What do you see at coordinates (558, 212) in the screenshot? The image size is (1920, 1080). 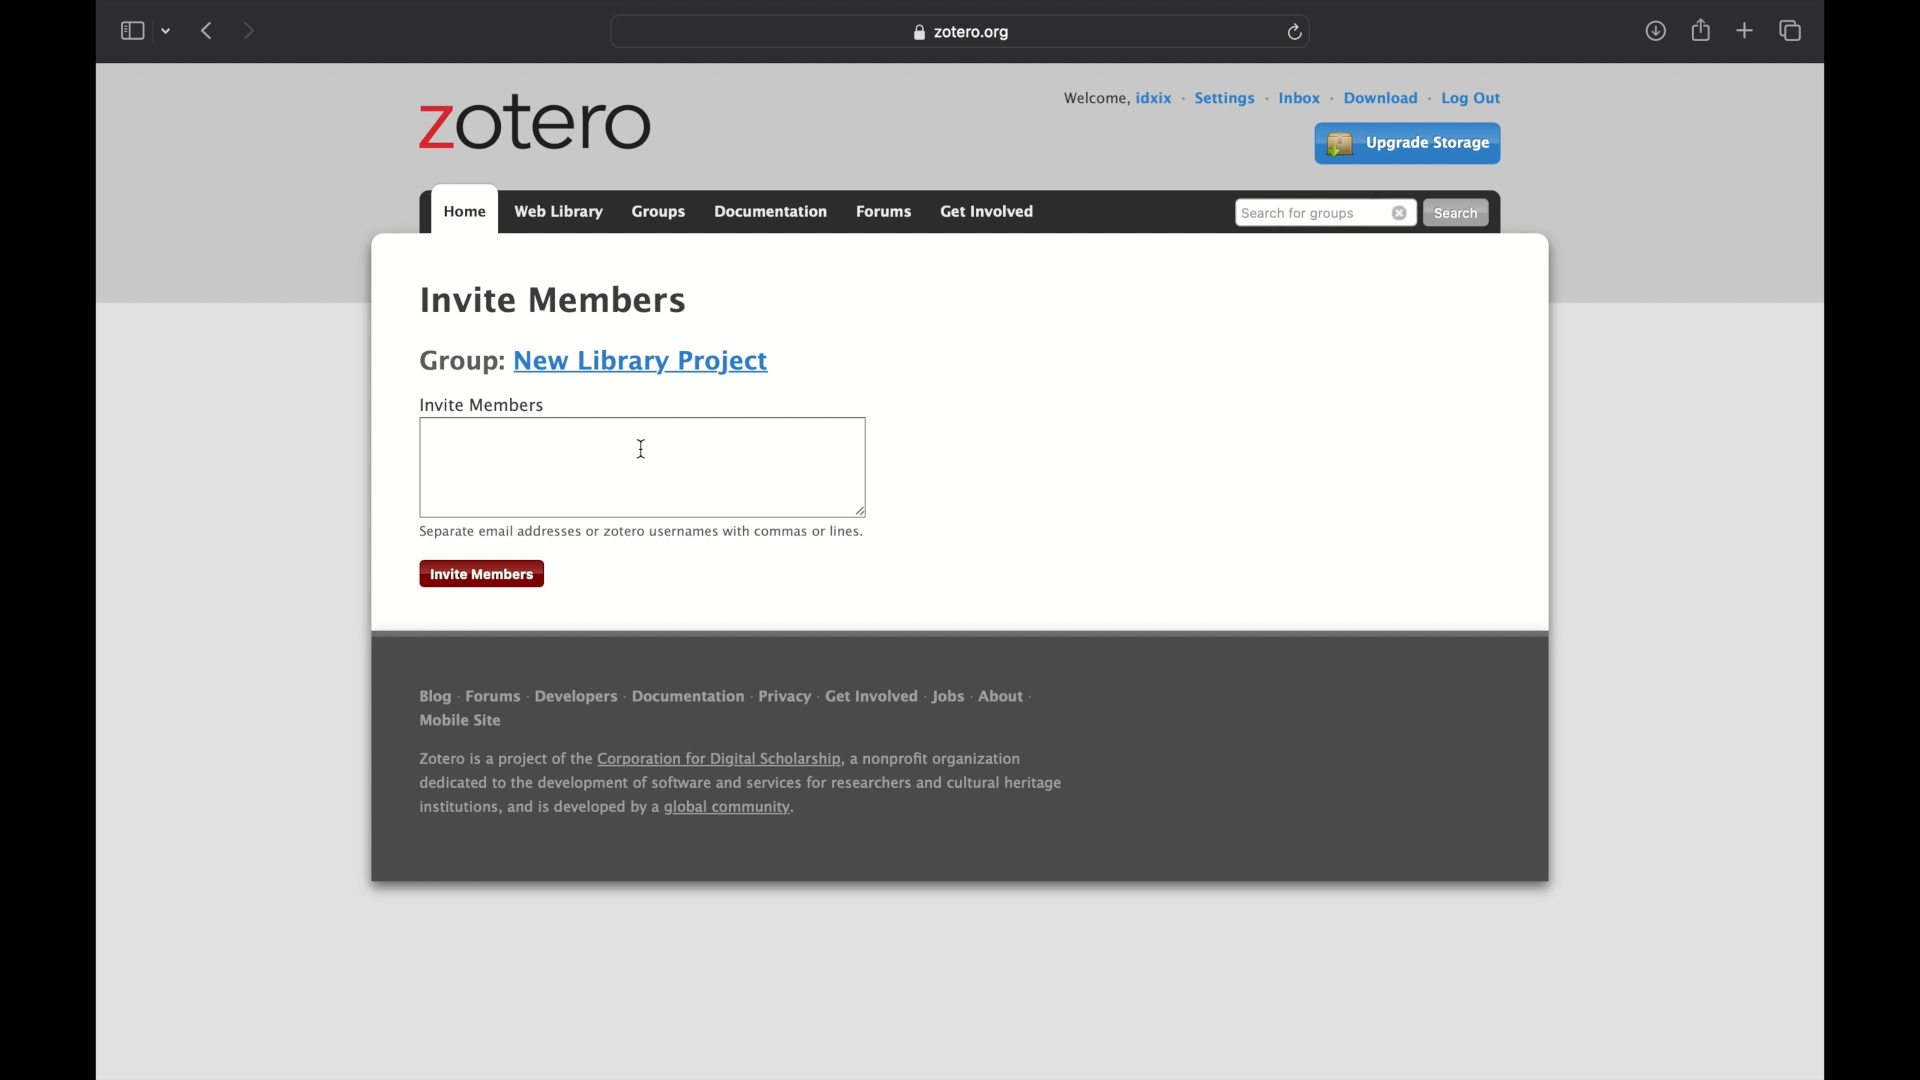 I see `web library` at bounding box center [558, 212].